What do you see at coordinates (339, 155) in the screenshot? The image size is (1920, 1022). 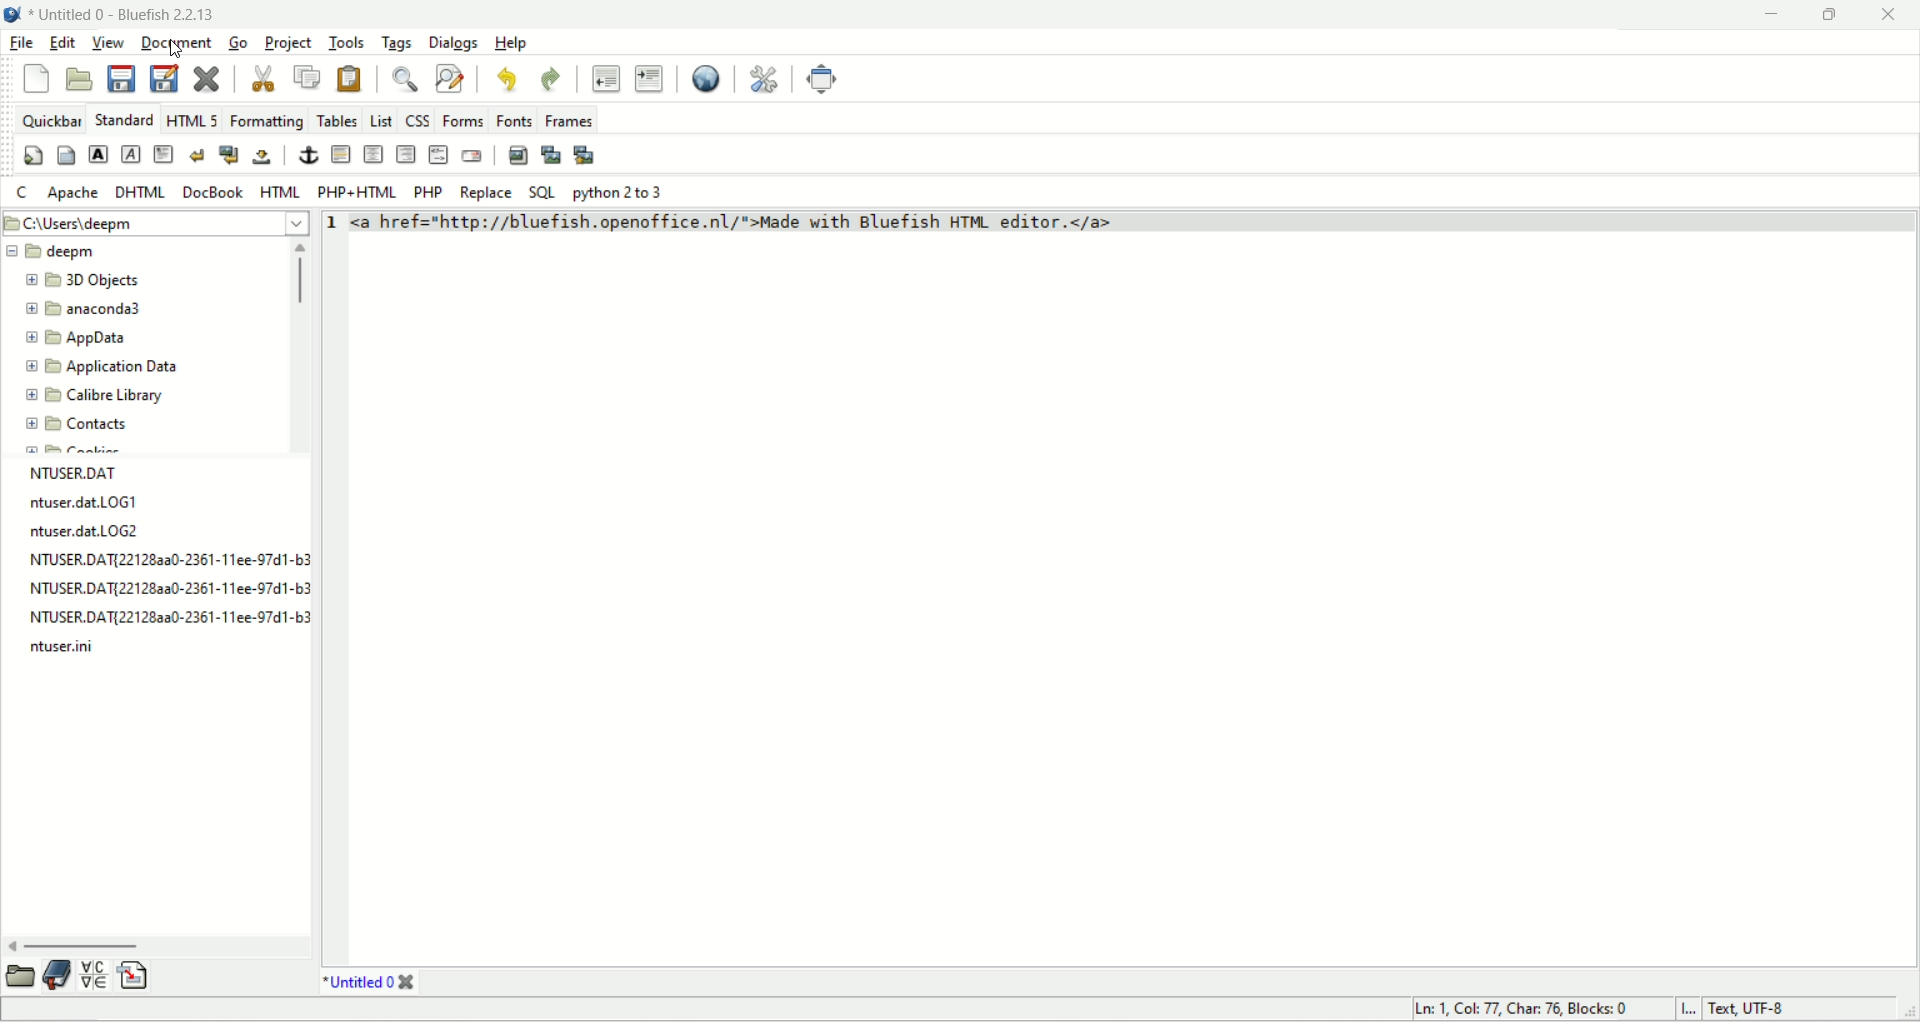 I see `horizontal rule` at bounding box center [339, 155].